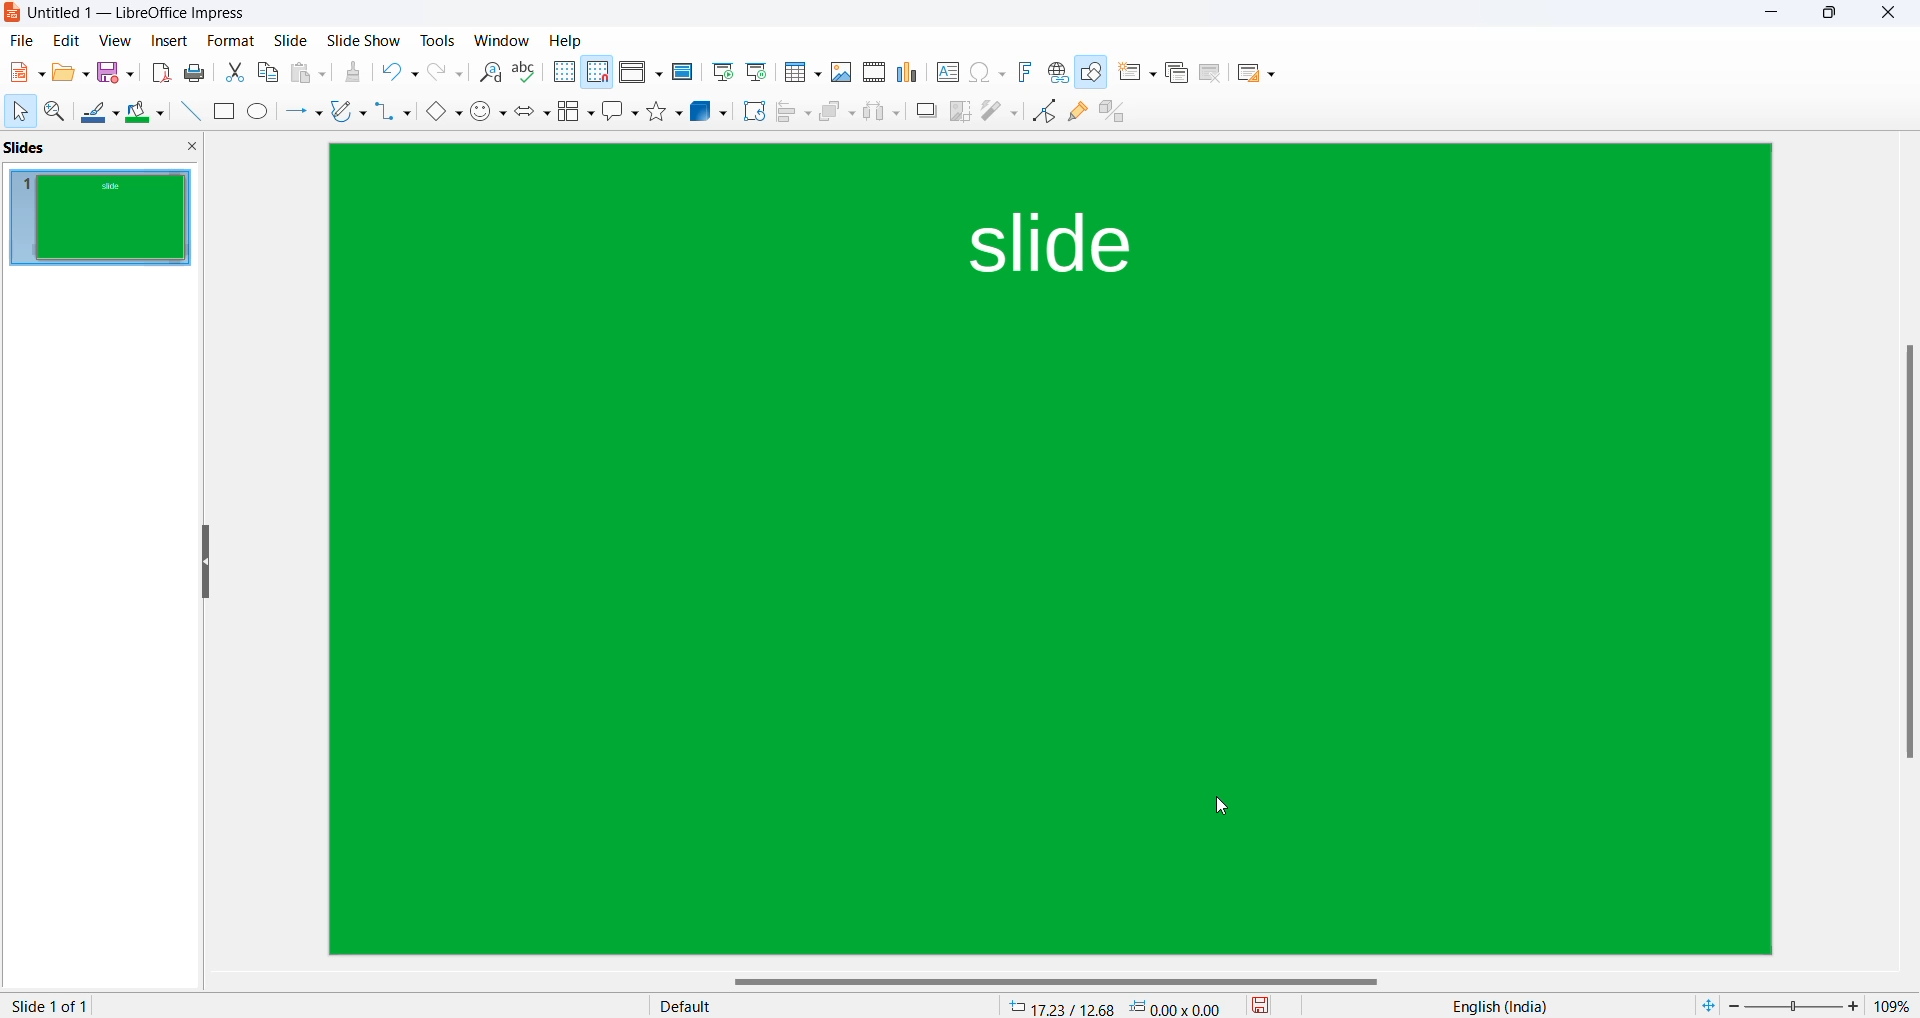  I want to click on zoom and pan , so click(56, 115).